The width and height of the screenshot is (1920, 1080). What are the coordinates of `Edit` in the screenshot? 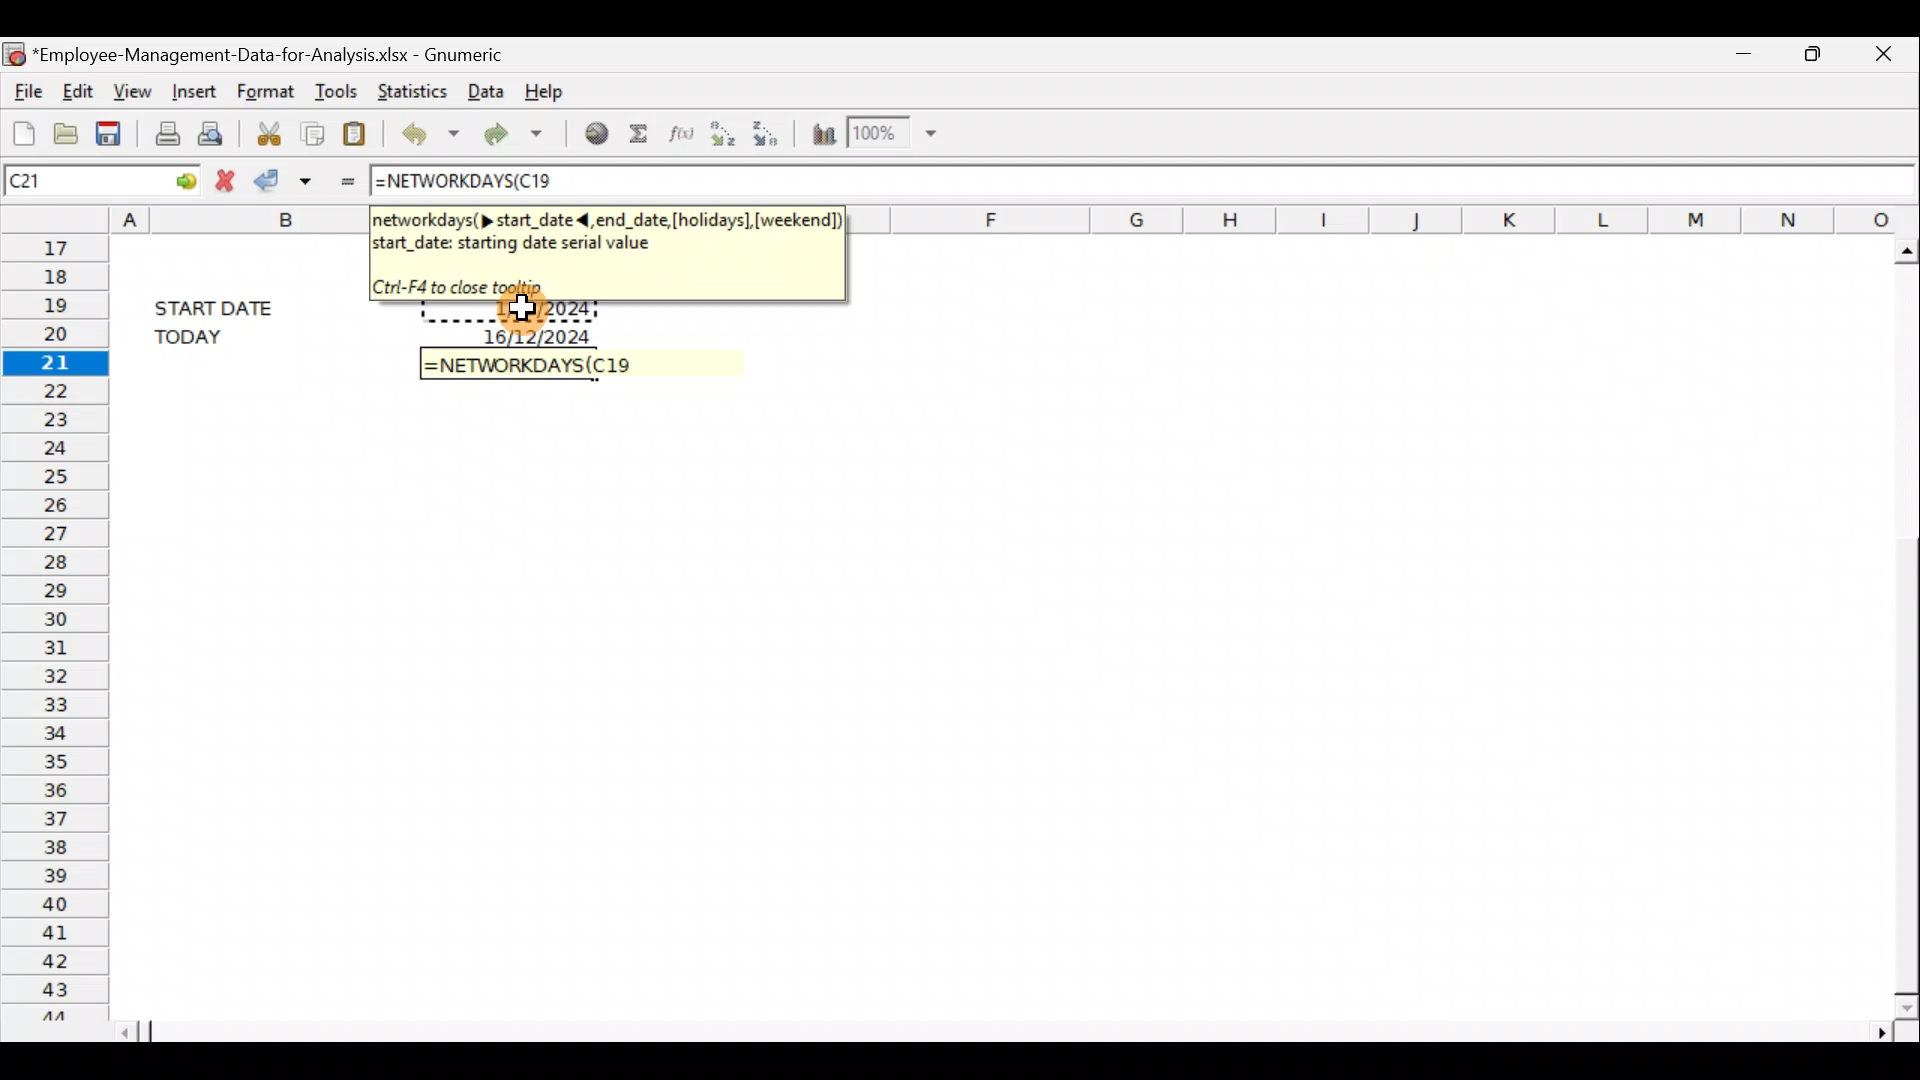 It's located at (80, 91).